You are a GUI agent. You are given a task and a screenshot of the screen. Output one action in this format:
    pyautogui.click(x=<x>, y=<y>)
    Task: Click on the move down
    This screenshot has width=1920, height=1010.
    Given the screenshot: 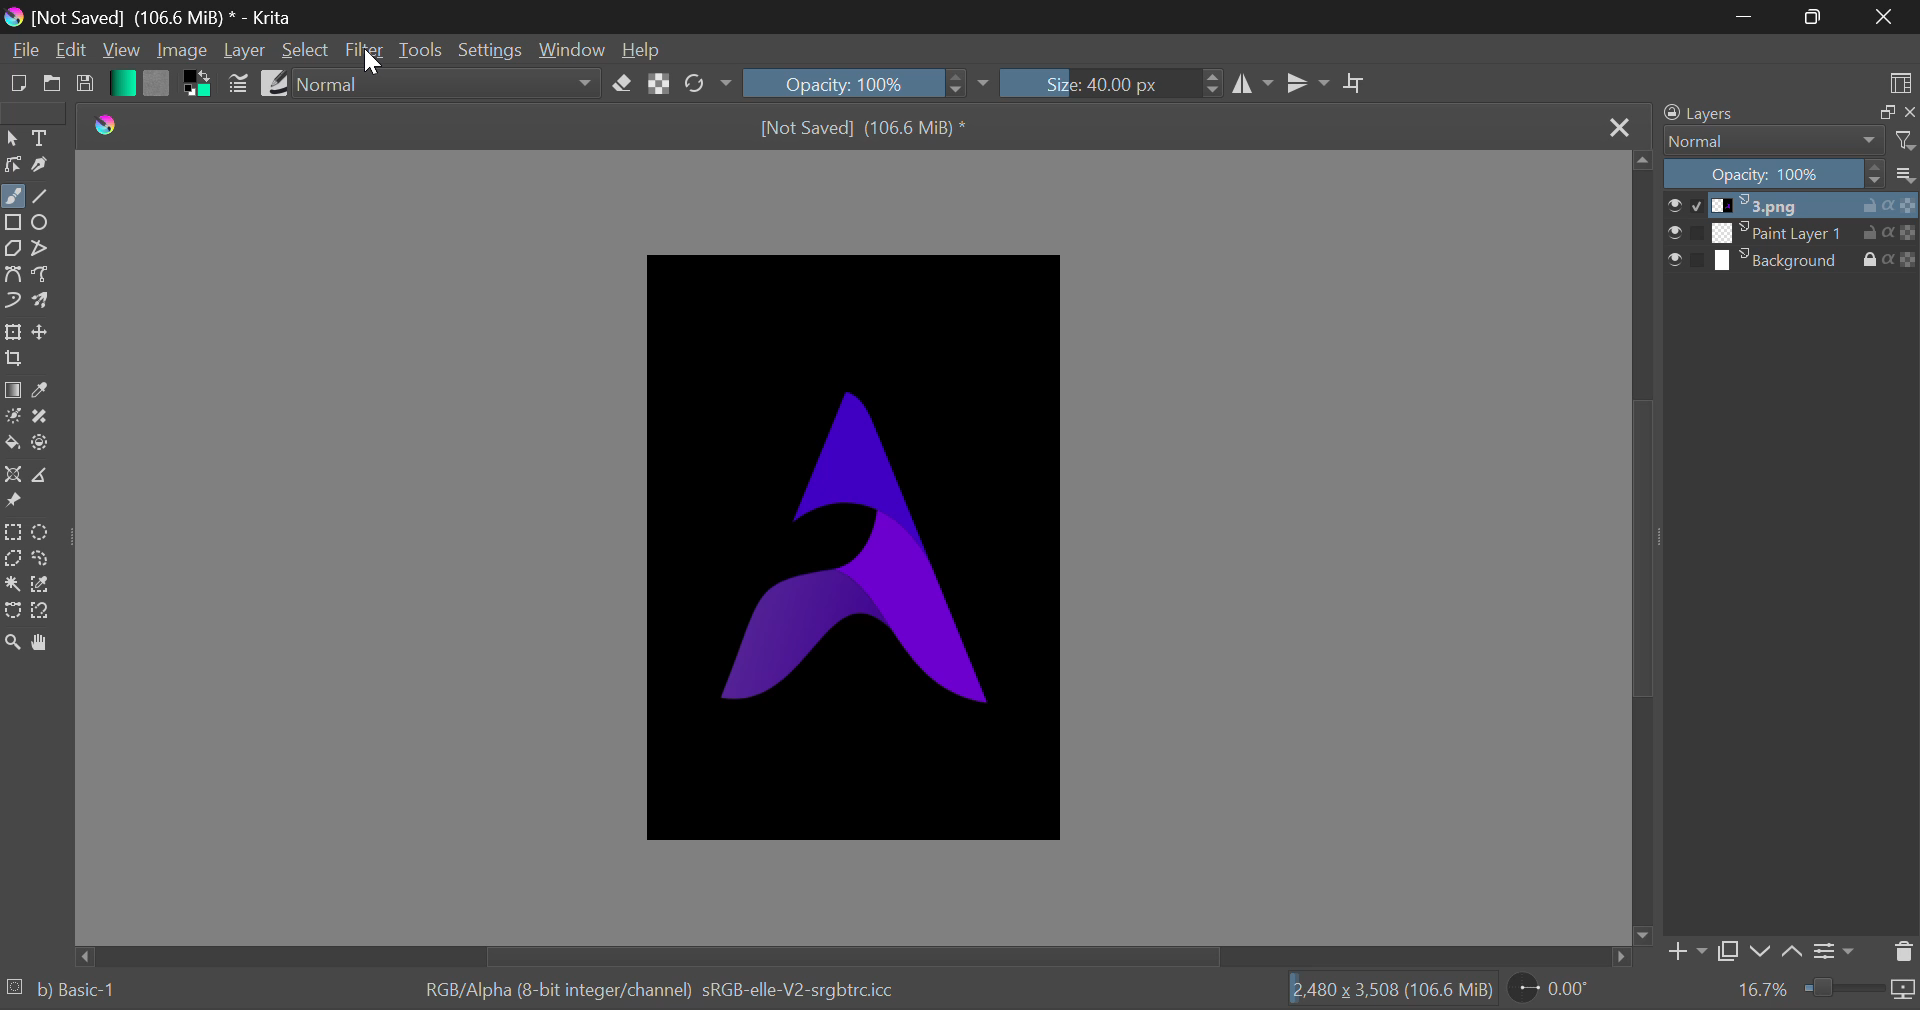 What is the action you would take?
    pyautogui.click(x=1644, y=934)
    